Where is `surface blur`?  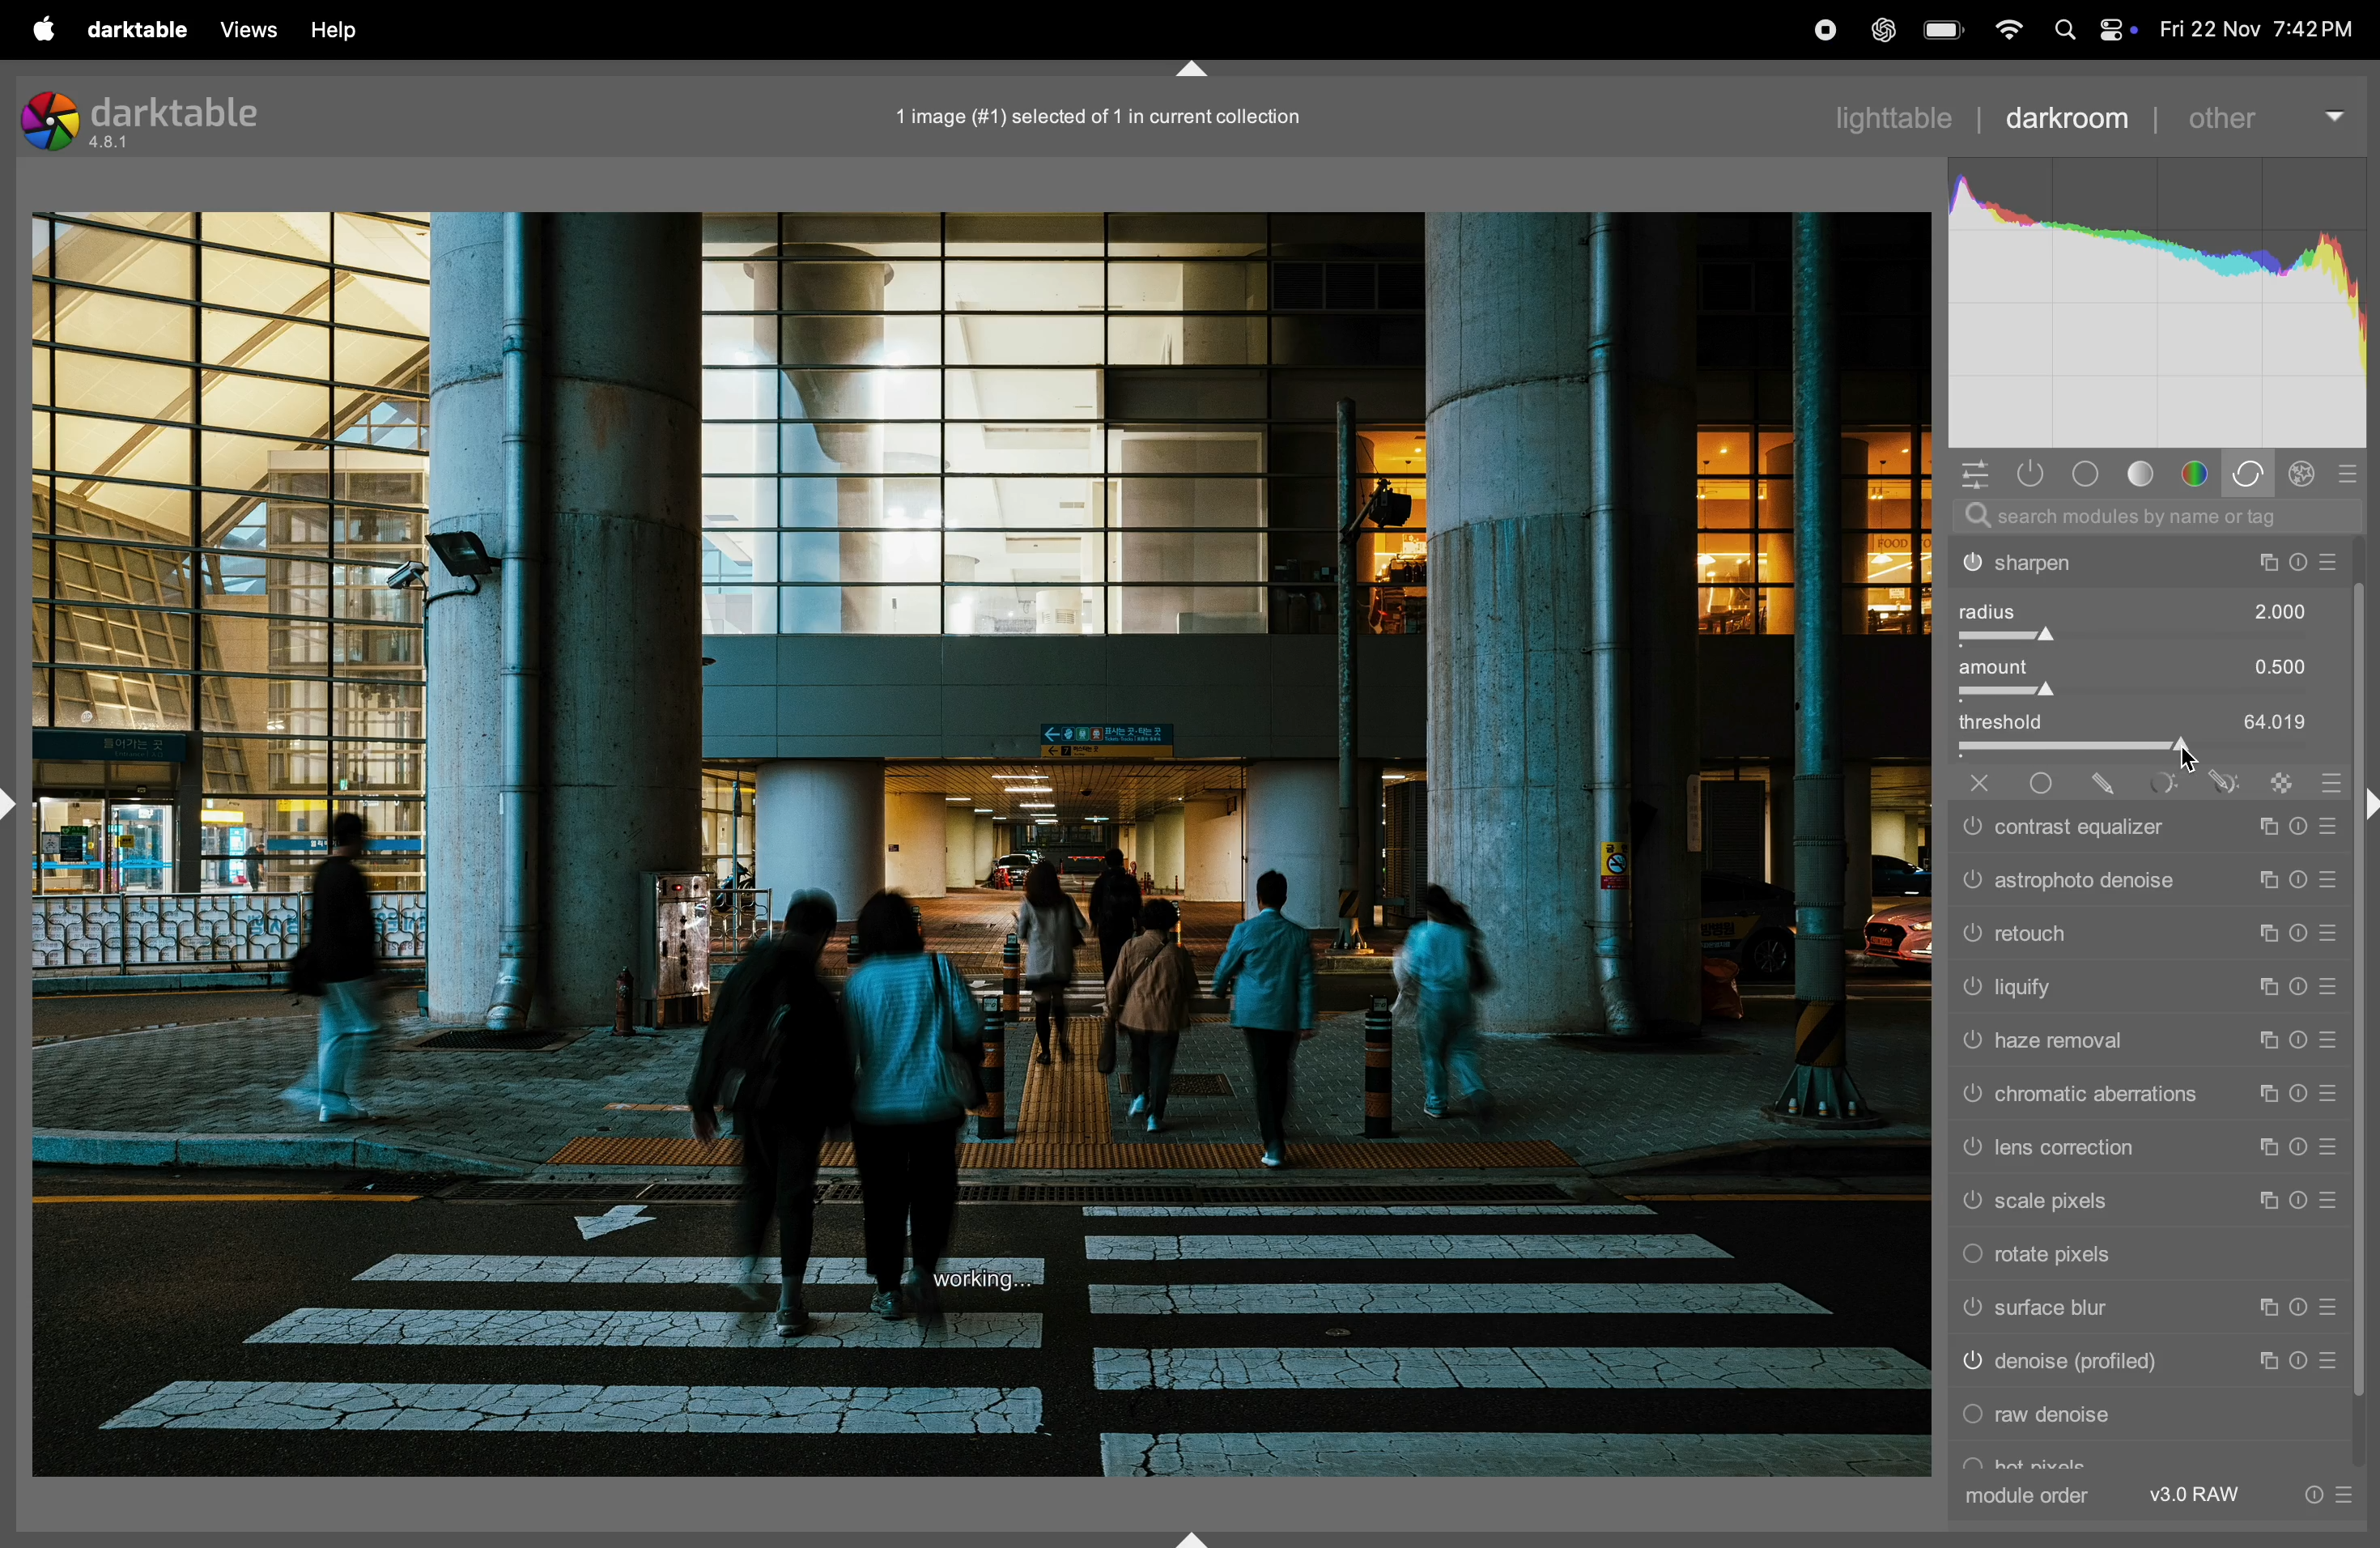 surface blur is located at coordinates (2138, 1312).